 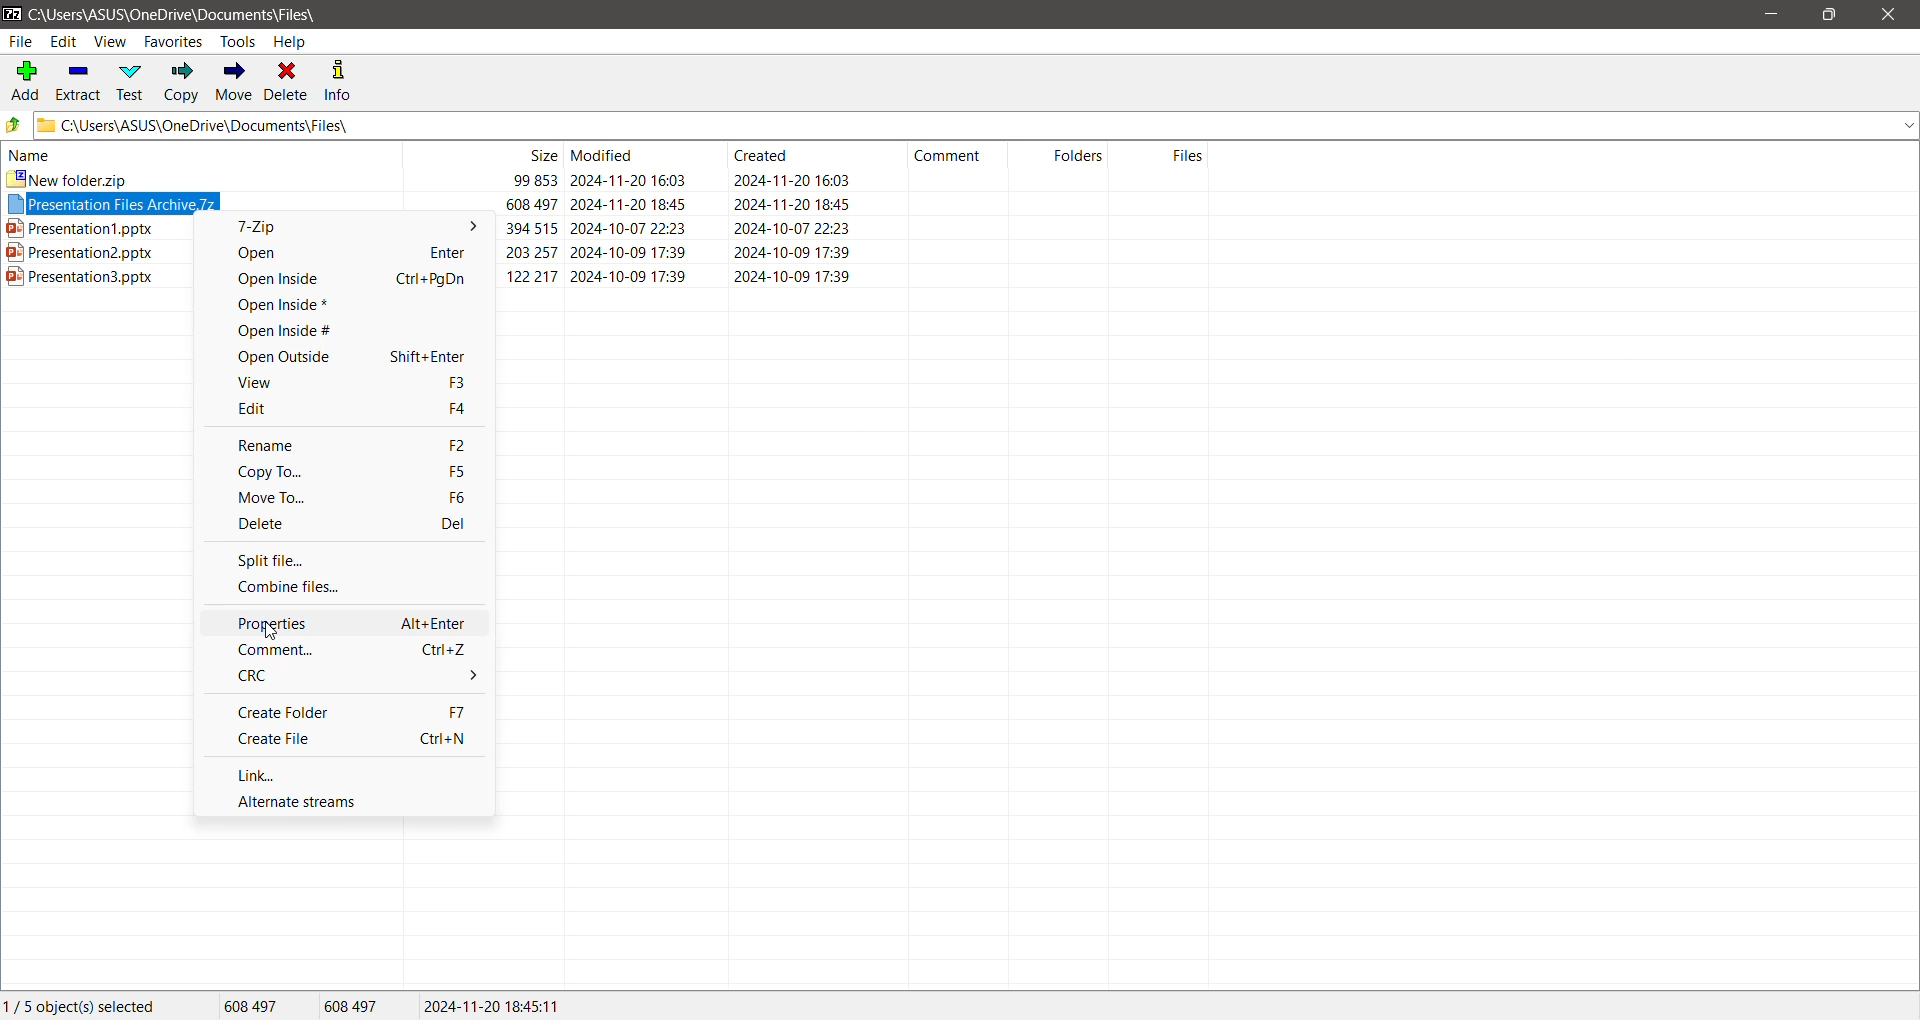 I want to click on Ctrl+N, so click(x=433, y=738).